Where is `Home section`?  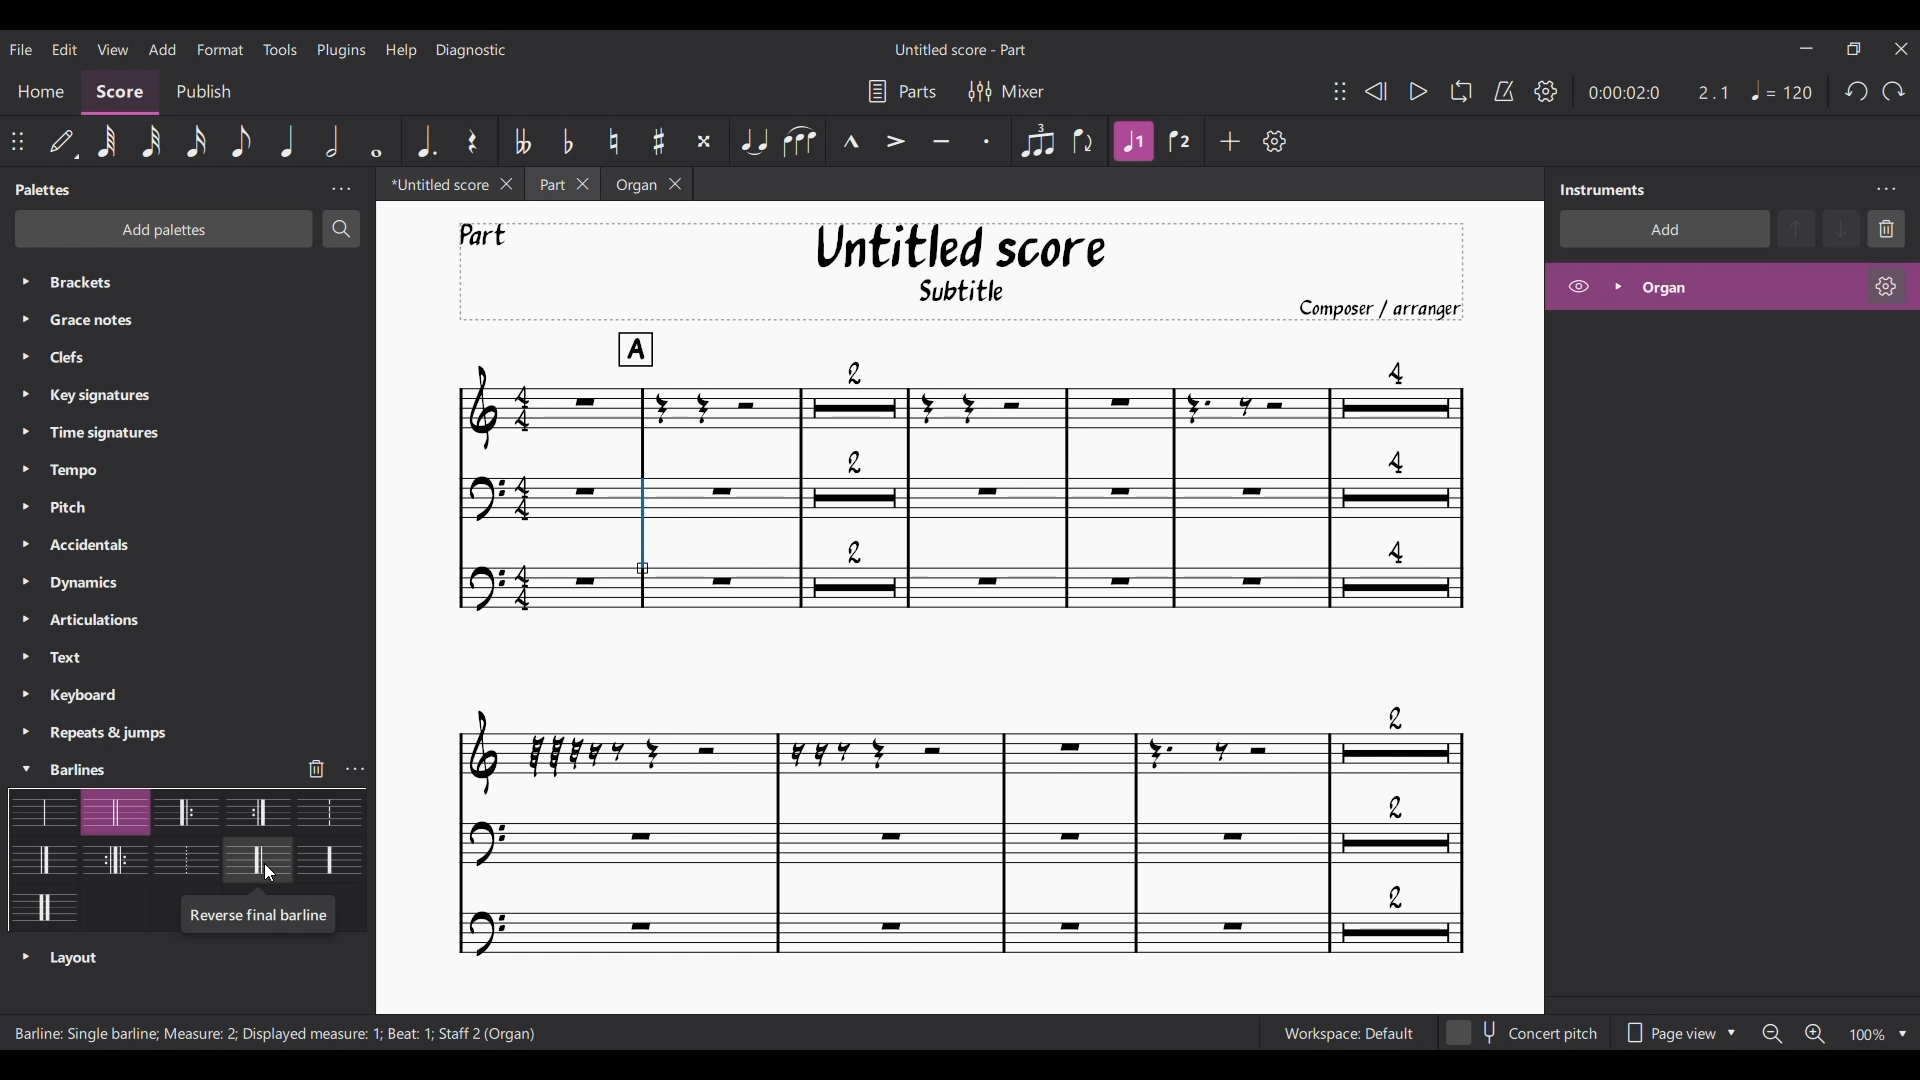 Home section is located at coordinates (40, 91).